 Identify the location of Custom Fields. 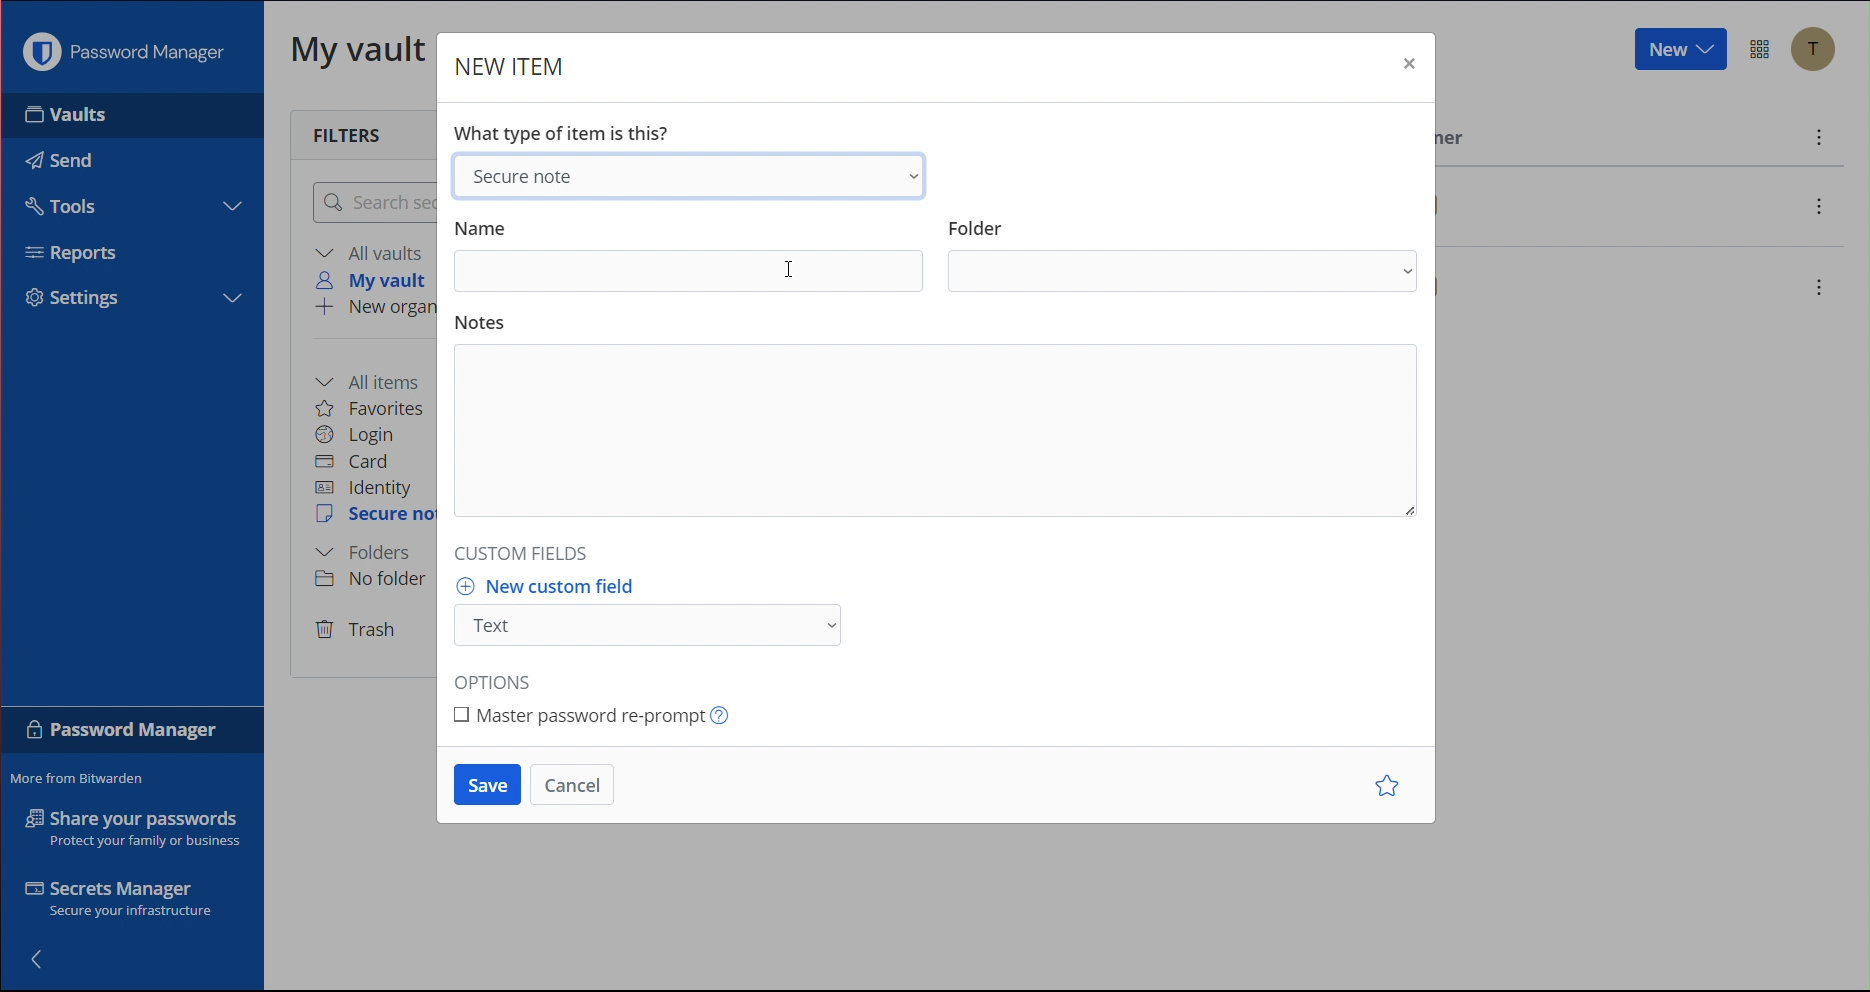
(524, 551).